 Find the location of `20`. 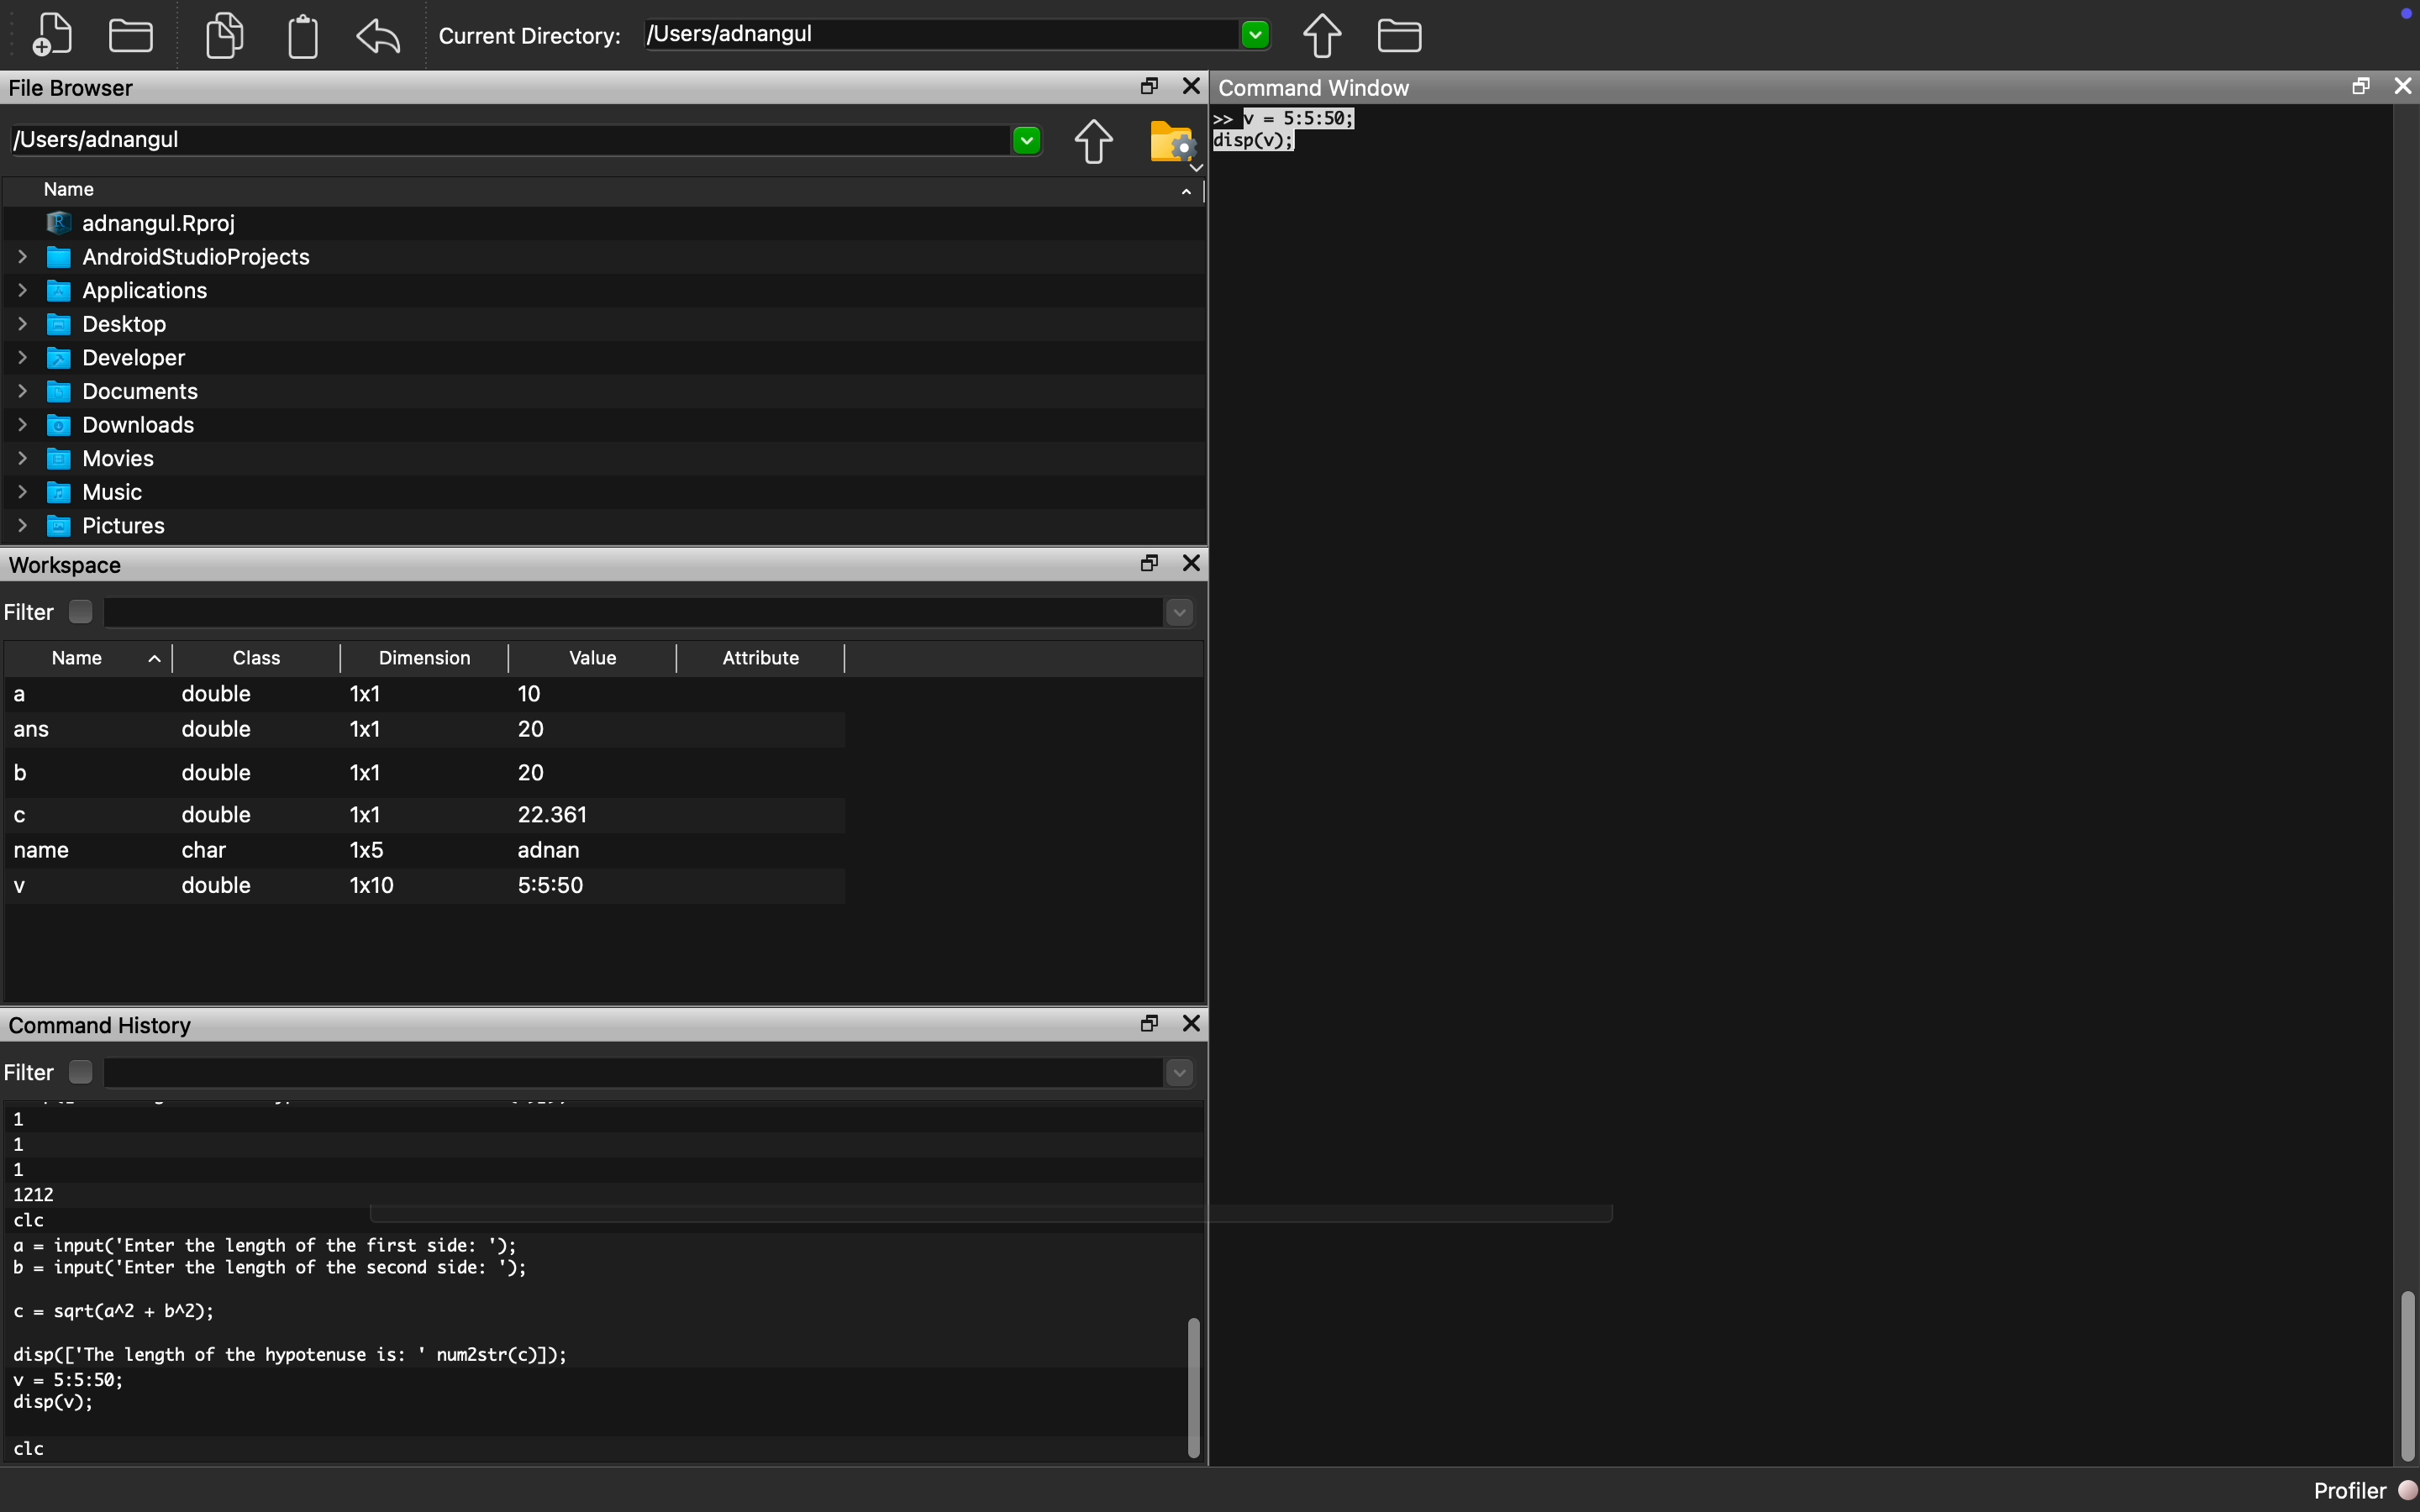

20 is located at coordinates (535, 729).